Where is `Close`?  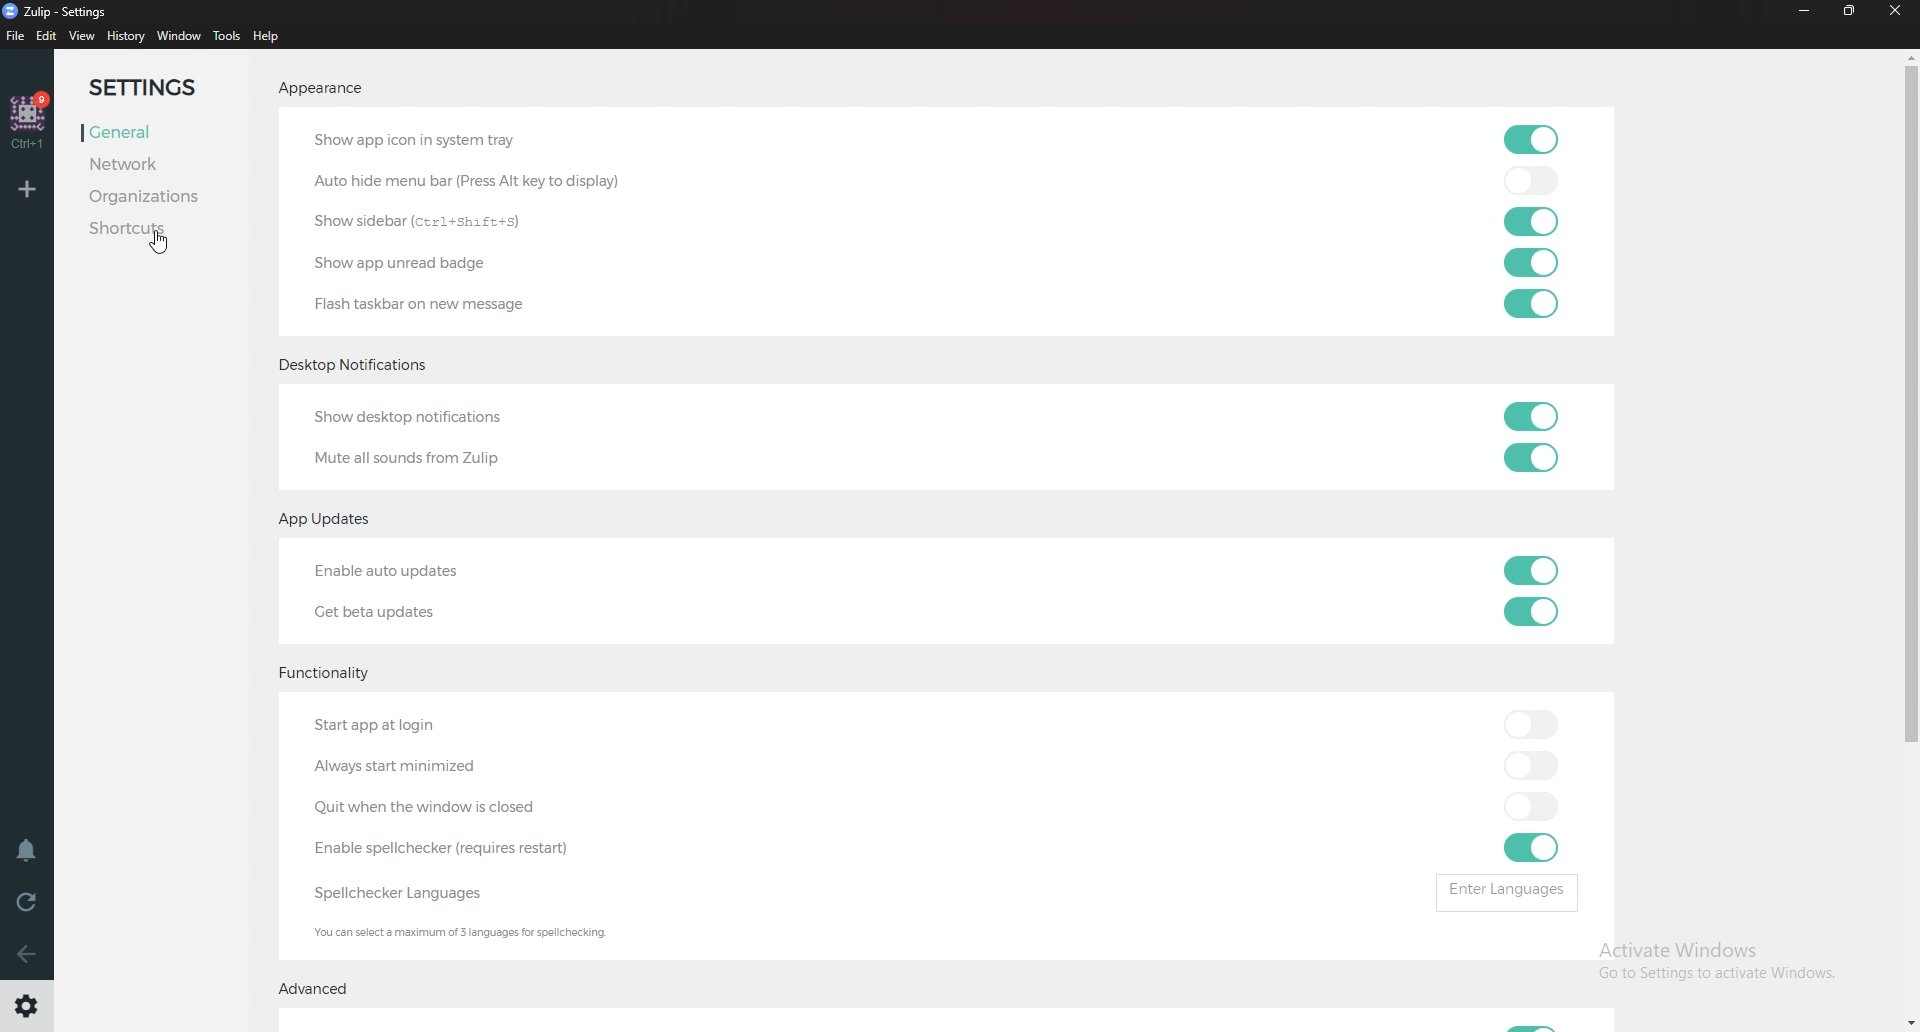 Close is located at coordinates (1897, 13).